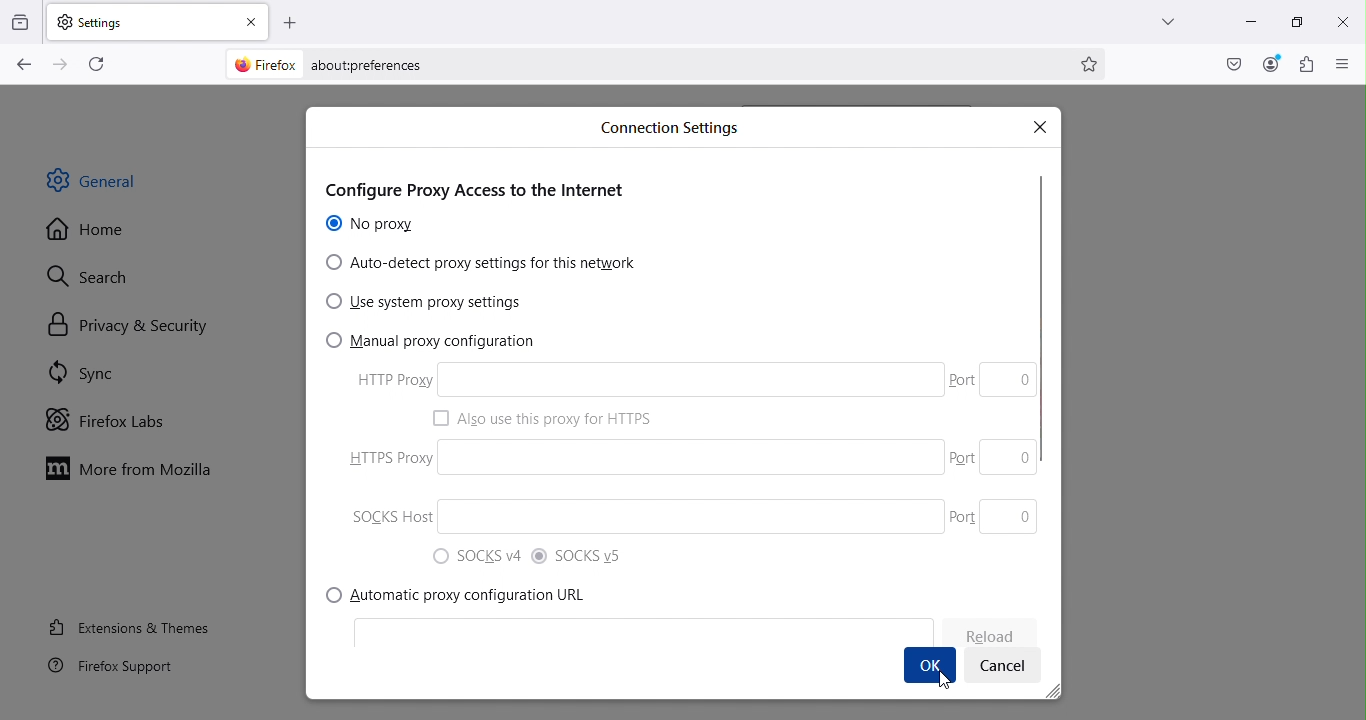 The height and width of the screenshot is (720, 1366). What do you see at coordinates (1345, 65) in the screenshot?
I see `Open application menu` at bounding box center [1345, 65].